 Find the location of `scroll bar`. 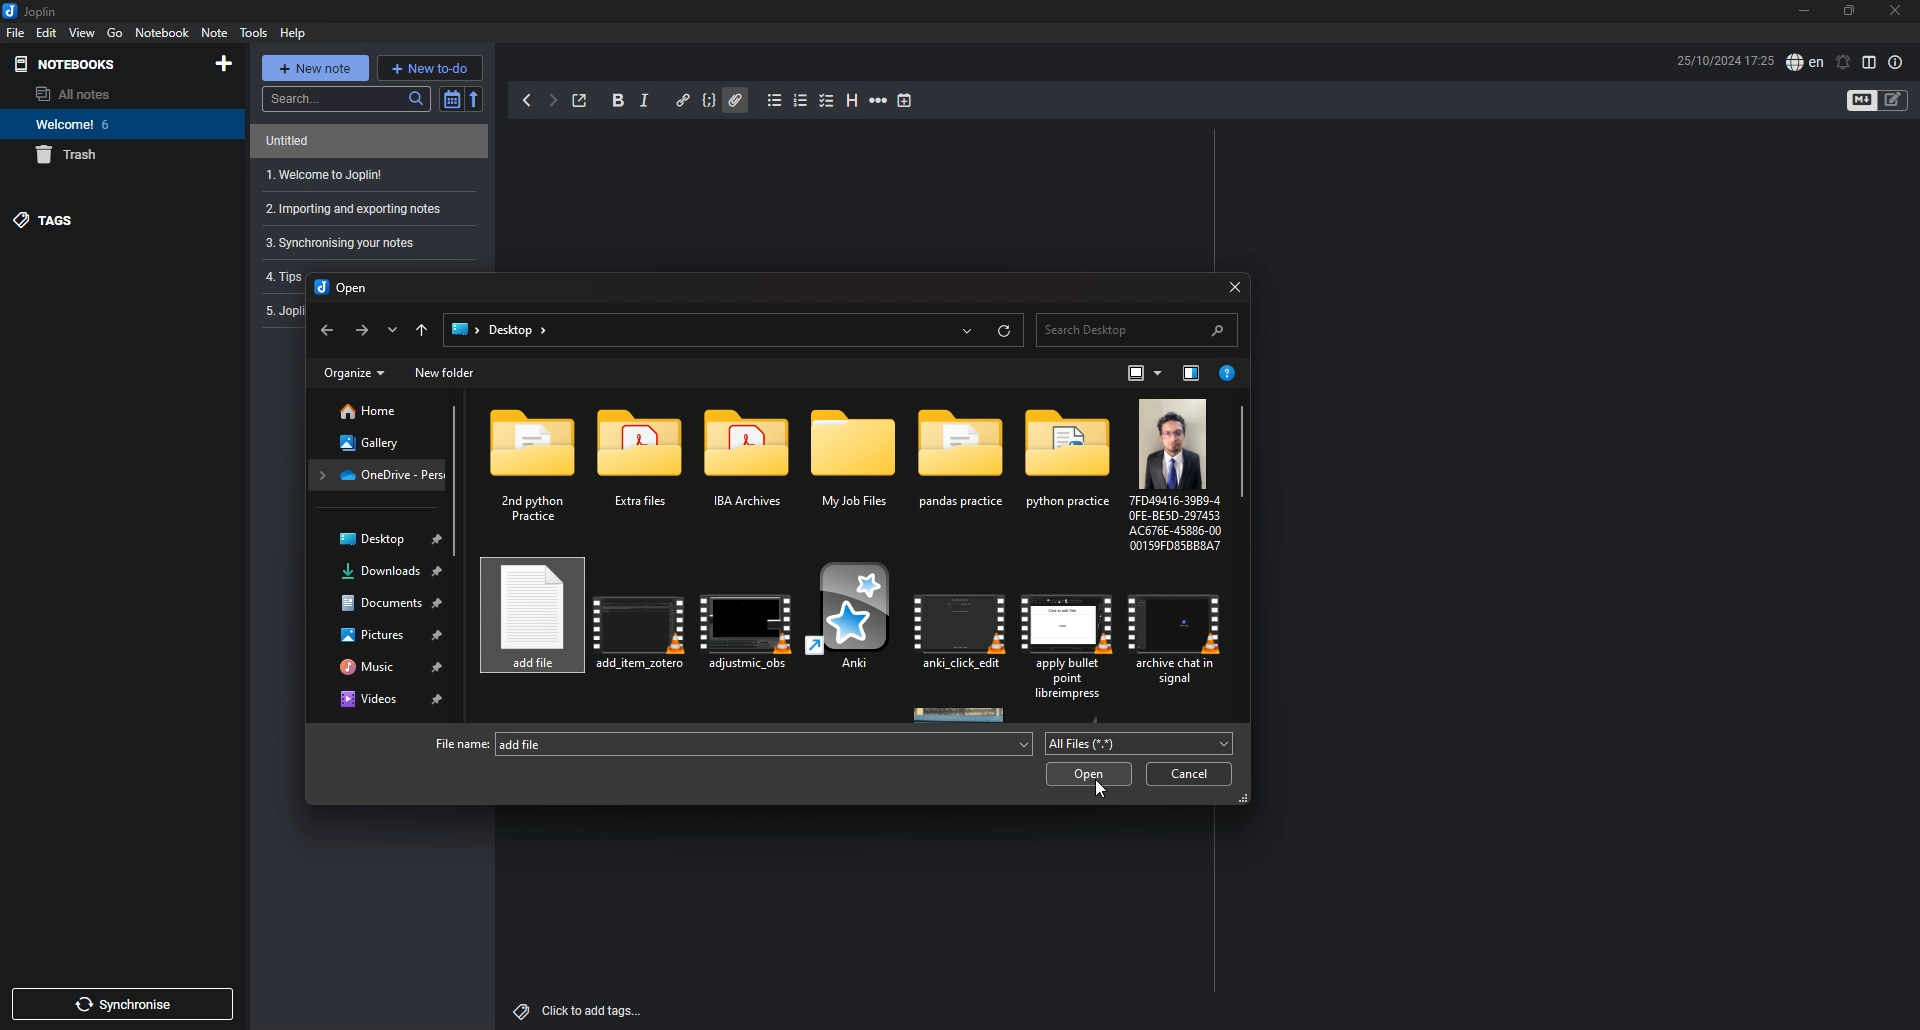

scroll bar is located at coordinates (457, 481).